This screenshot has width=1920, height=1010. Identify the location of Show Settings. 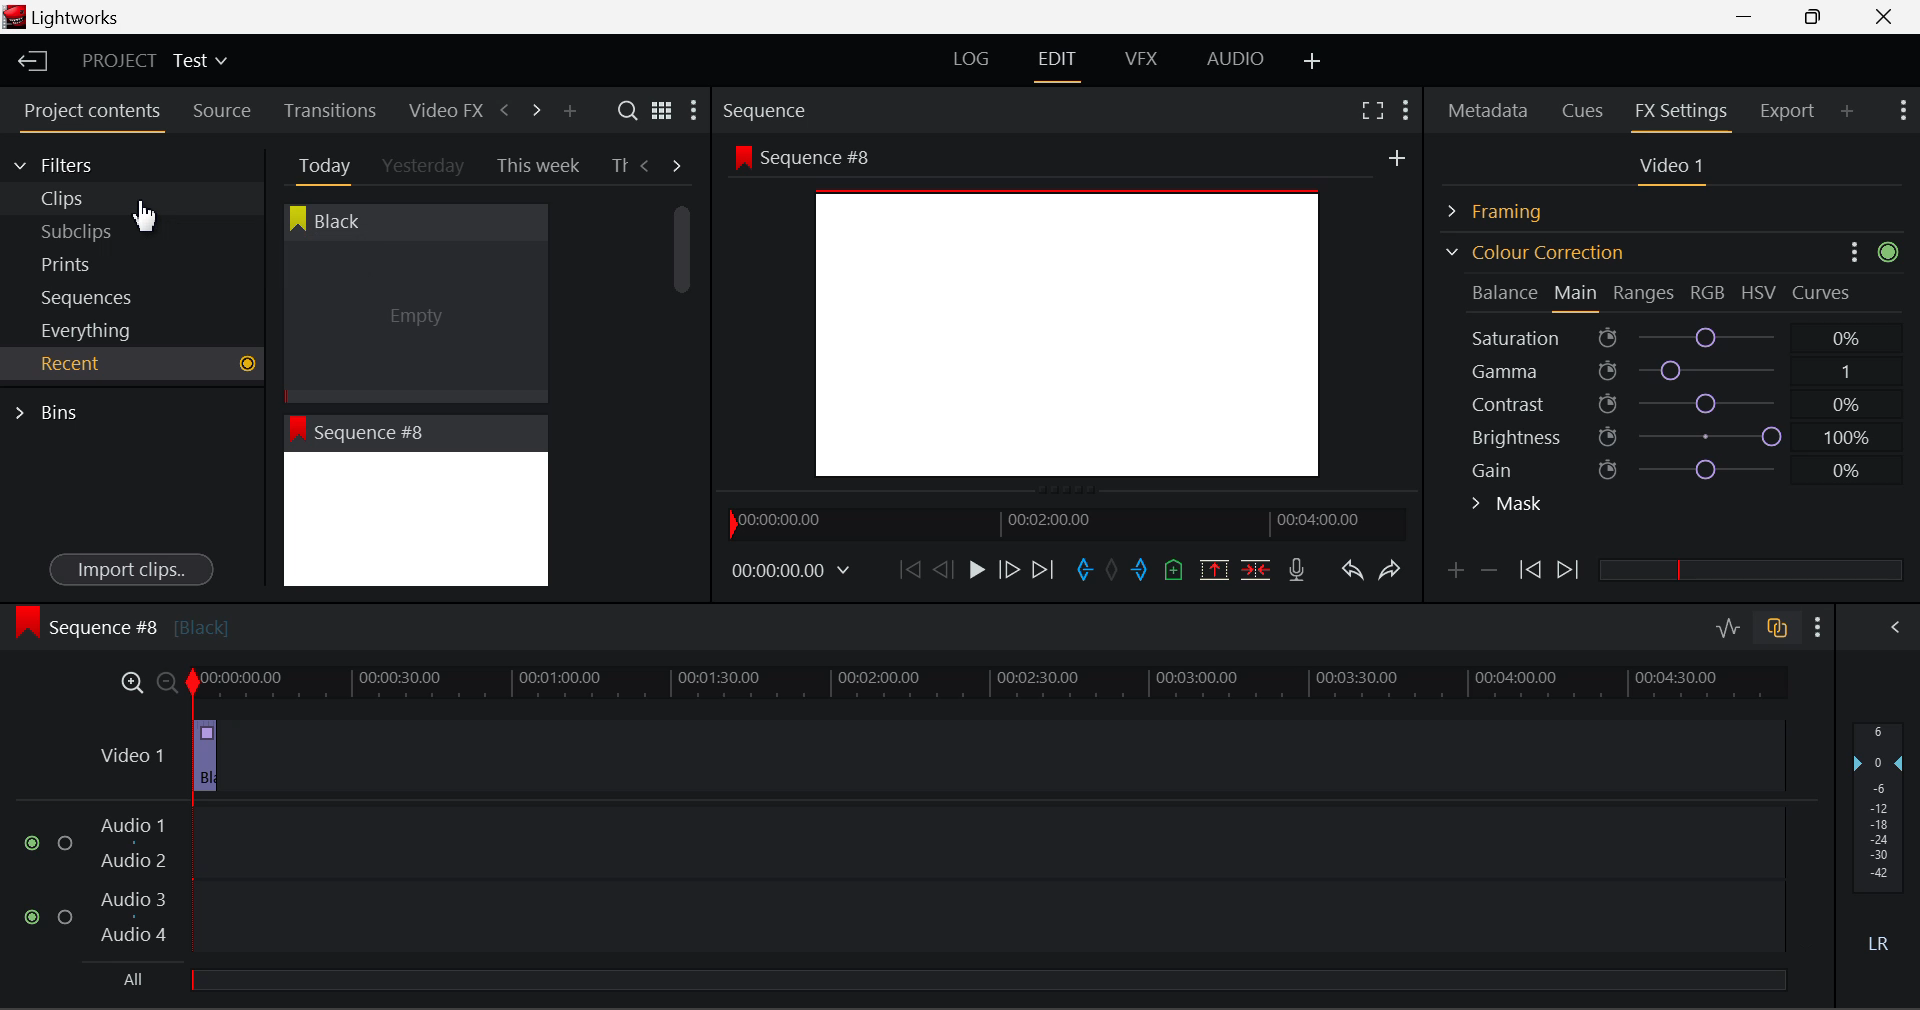
(692, 115).